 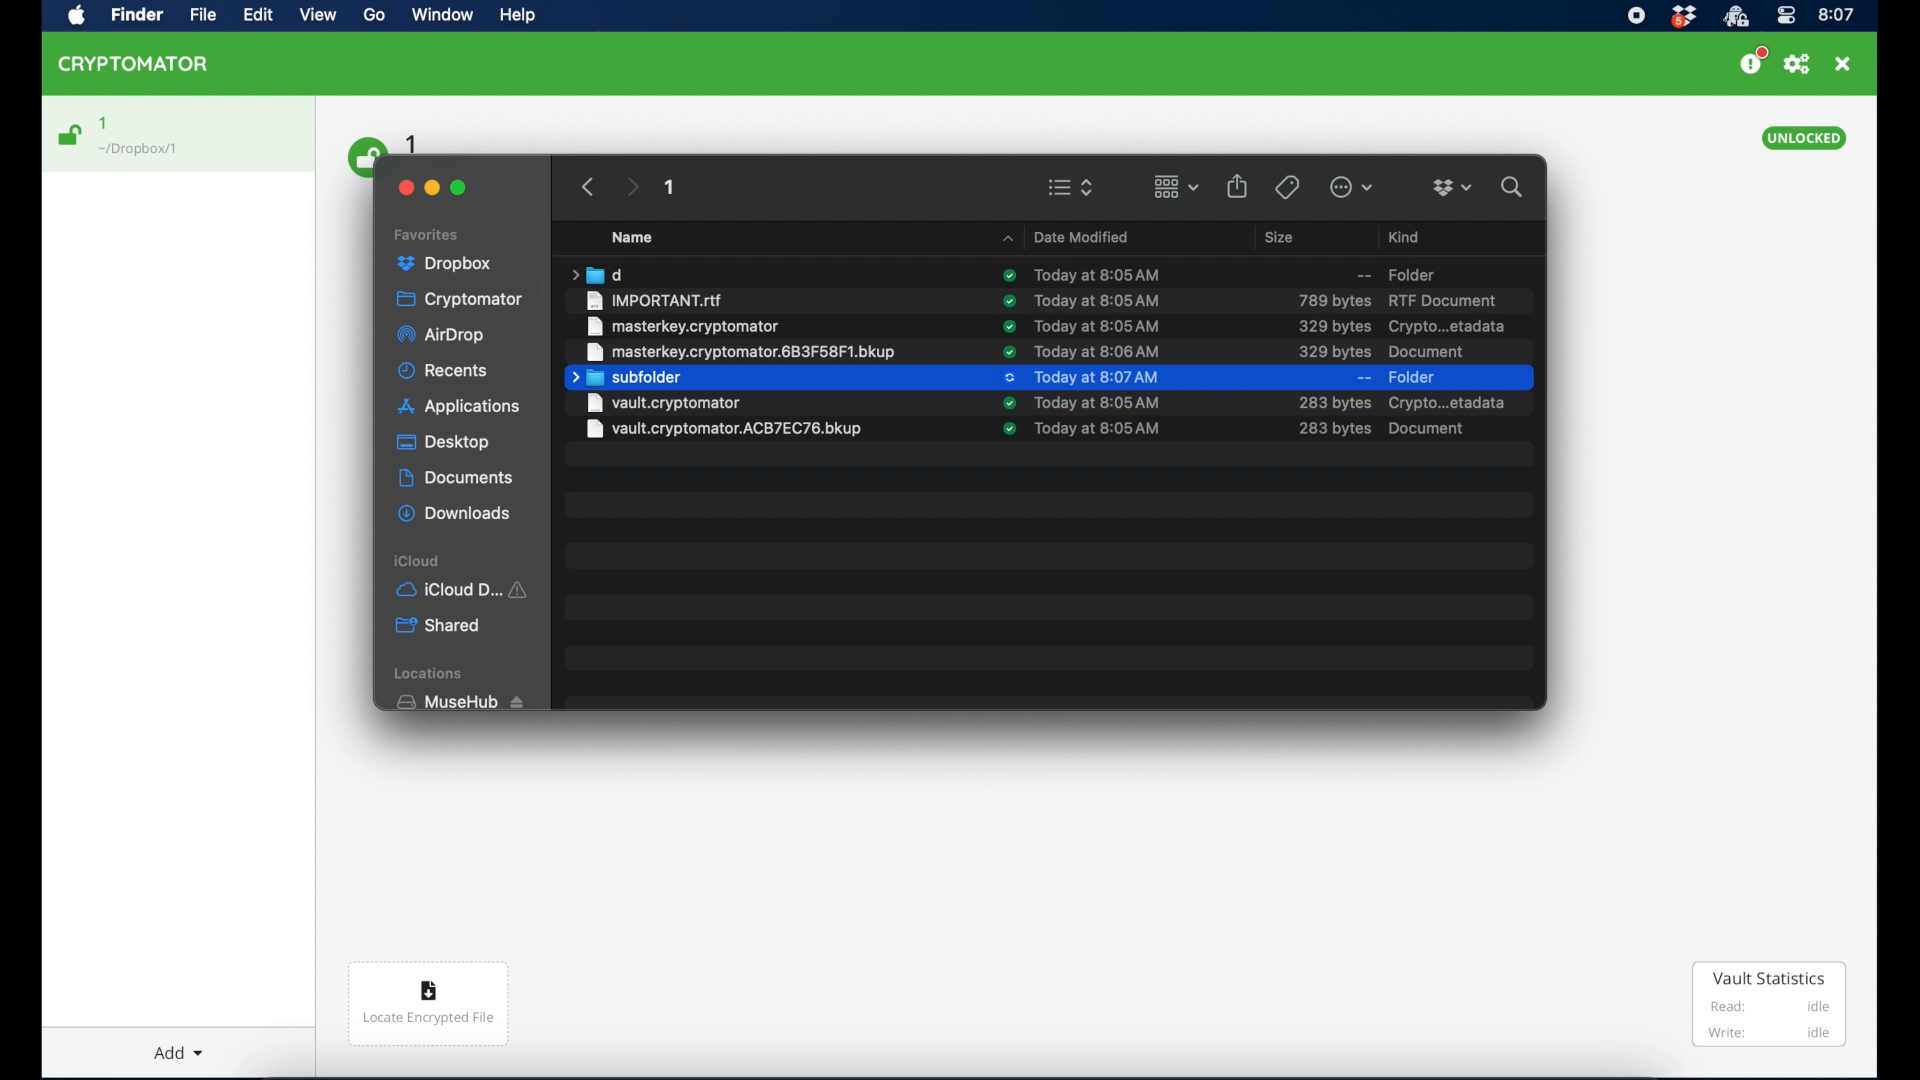 What do you see at coordinates (1098, 300) in the screenshot?
I see `te` at bounding box center [1098, 300].